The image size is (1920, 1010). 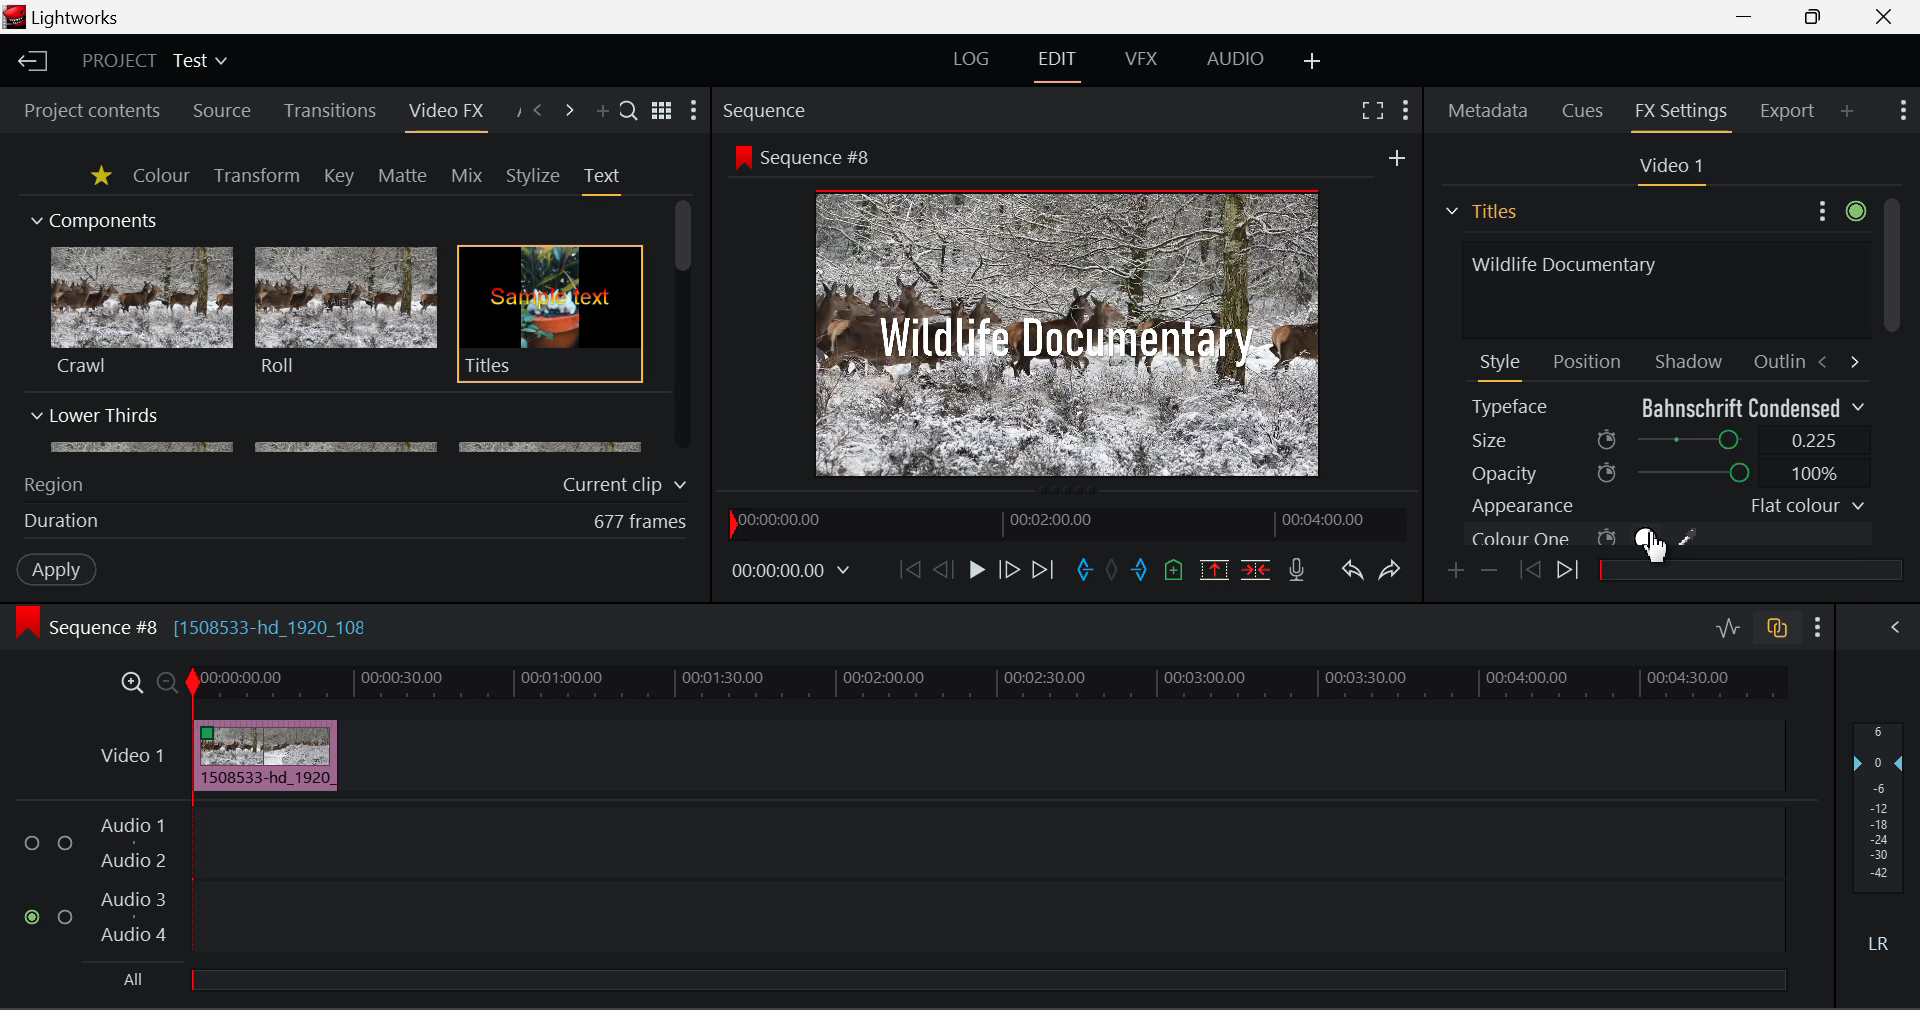 I want to click on Zoom Out Timeline, so click(x=168, y=685).